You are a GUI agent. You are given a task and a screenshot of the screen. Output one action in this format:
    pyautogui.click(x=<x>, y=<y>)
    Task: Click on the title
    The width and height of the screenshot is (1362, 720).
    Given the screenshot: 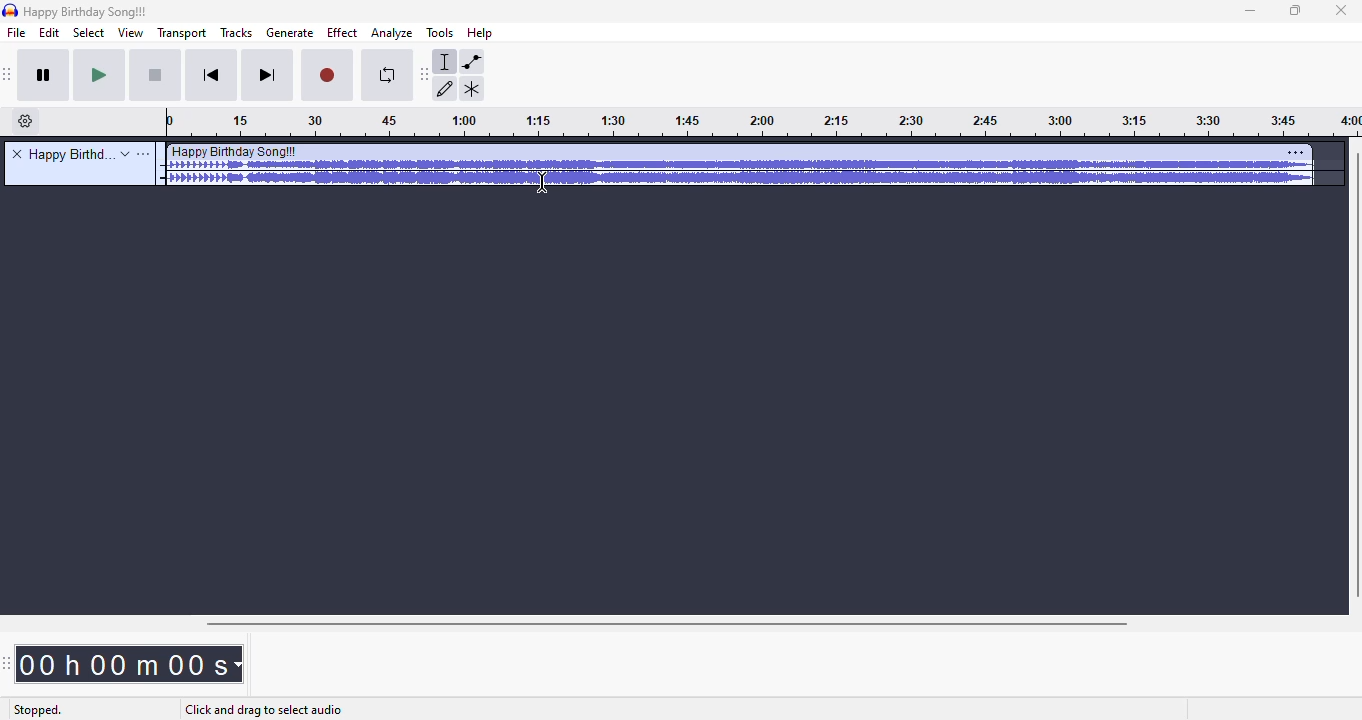 What is the action you would take?
    pyautogui.click(x=85, y=12)
    